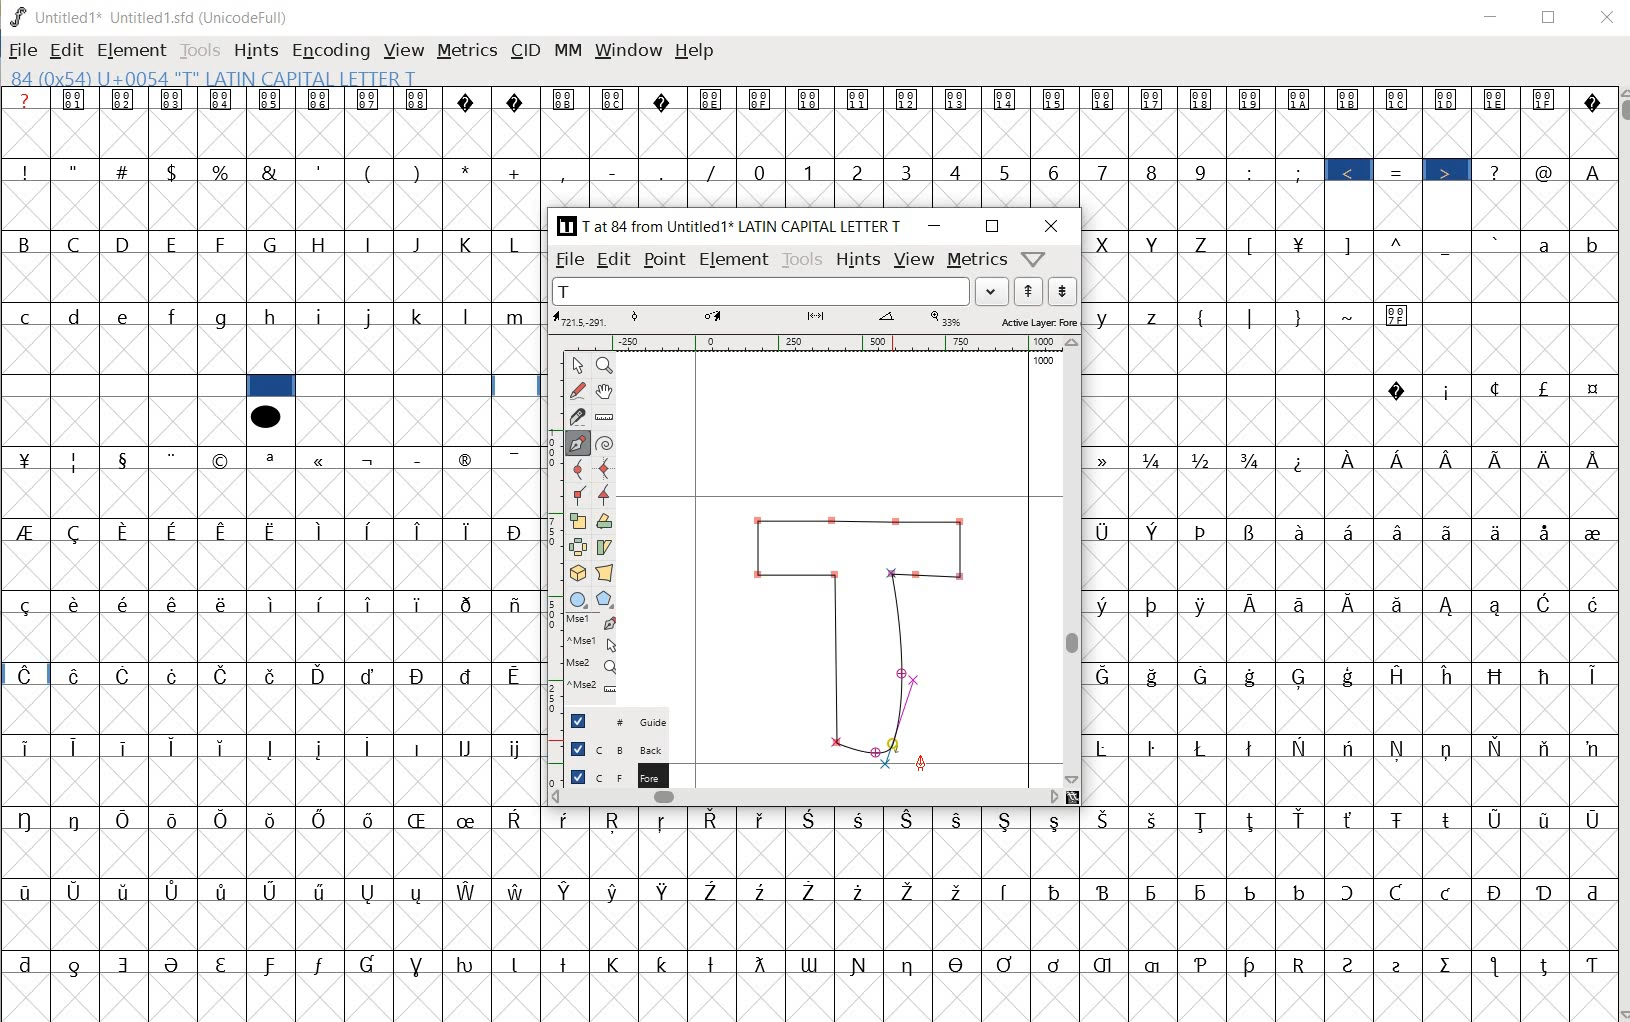 The width and height of the screenshot is (1630, 1022). I want to click on Symbol, so click(1547, 458).